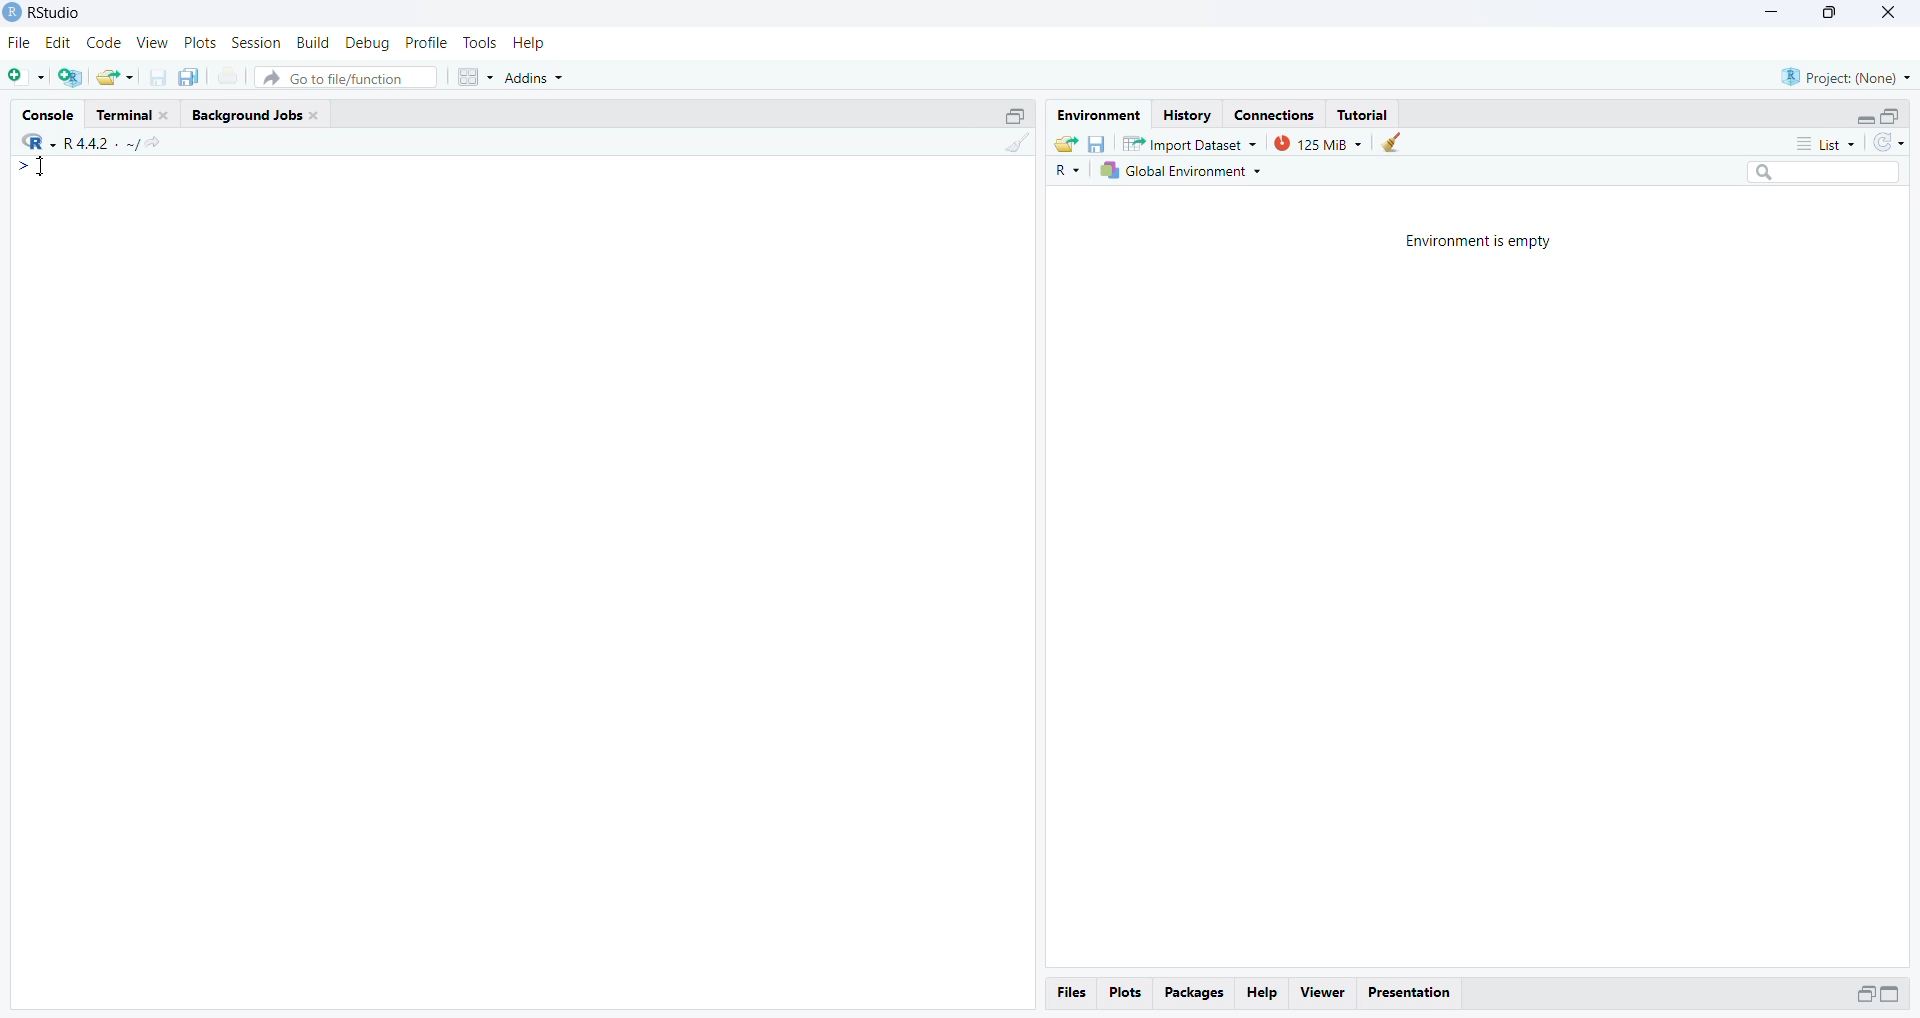 The height and width of the screenshot is (1018, 1920). What do you see at coordinates (426, 43) in the screenshot?
I see `Profile` at bounding box center [426, 43].